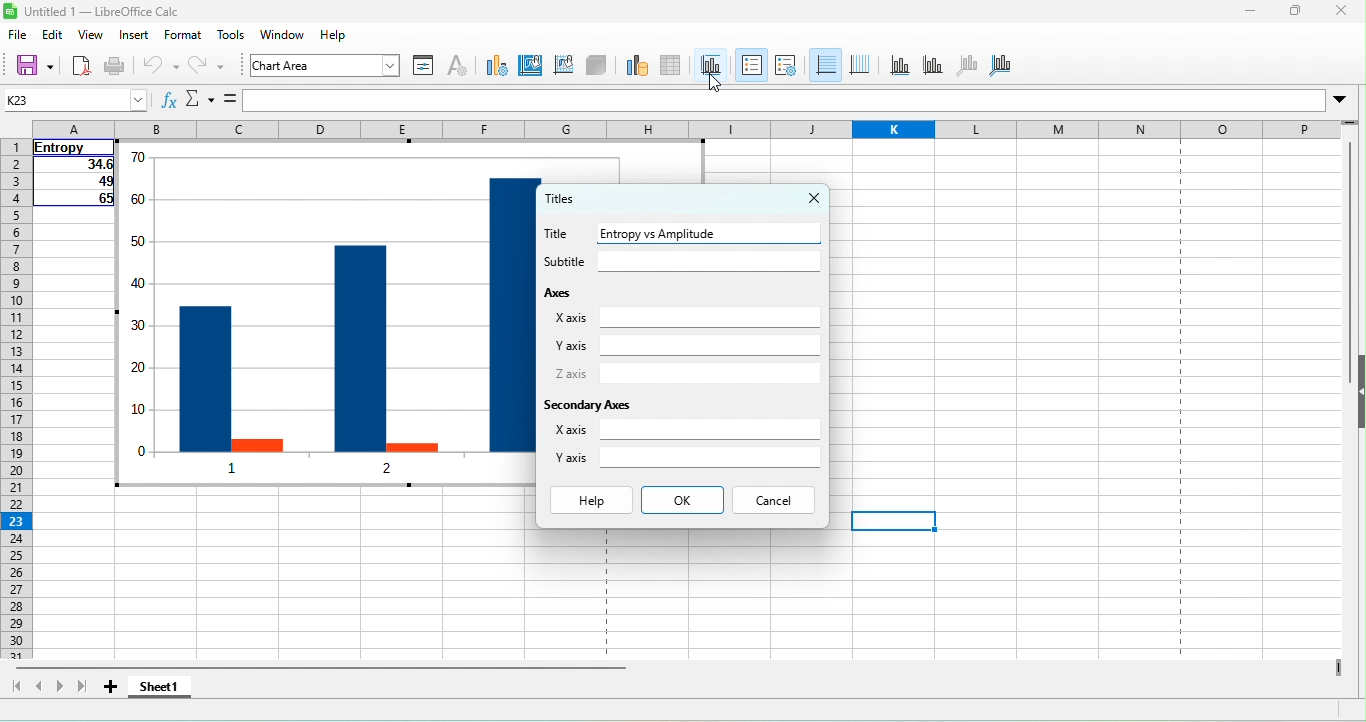  What do you see at coordinates (197, 101) in the screenshot?
I see `select function` at bounding box center [197, 101].